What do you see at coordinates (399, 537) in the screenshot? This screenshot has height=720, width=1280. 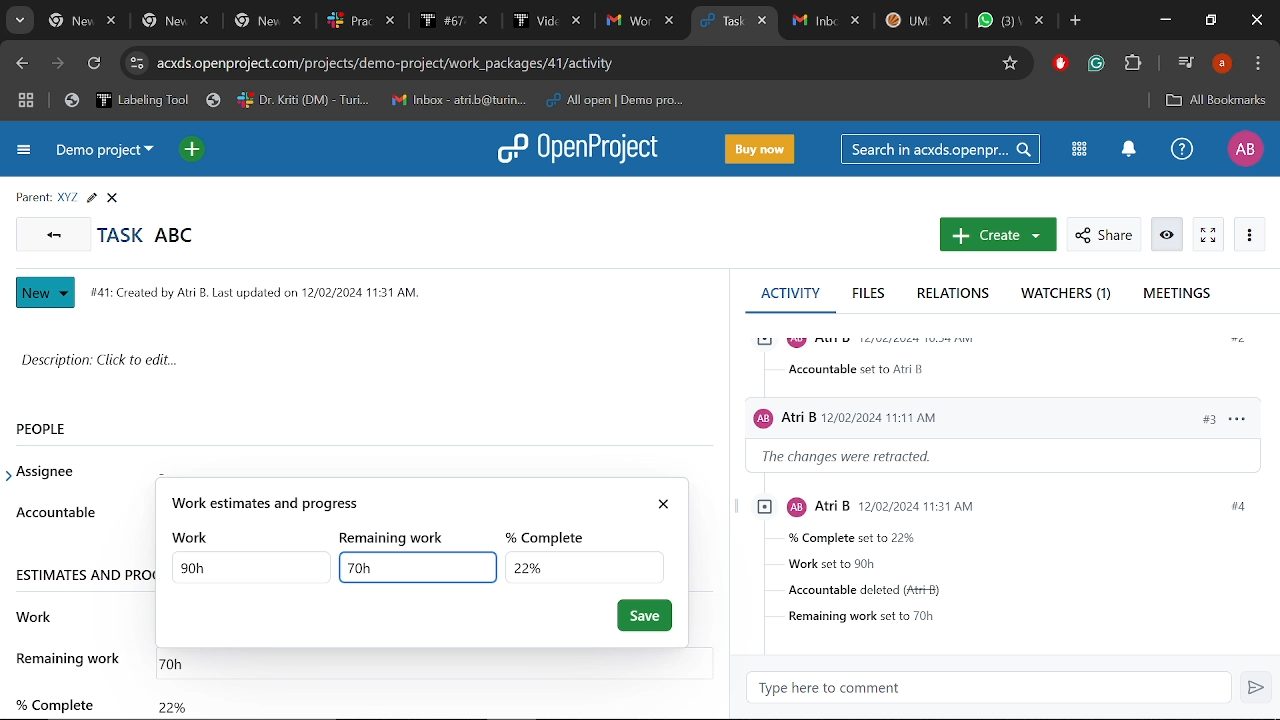 I see `remaining work` at bounding box center [399, 537].